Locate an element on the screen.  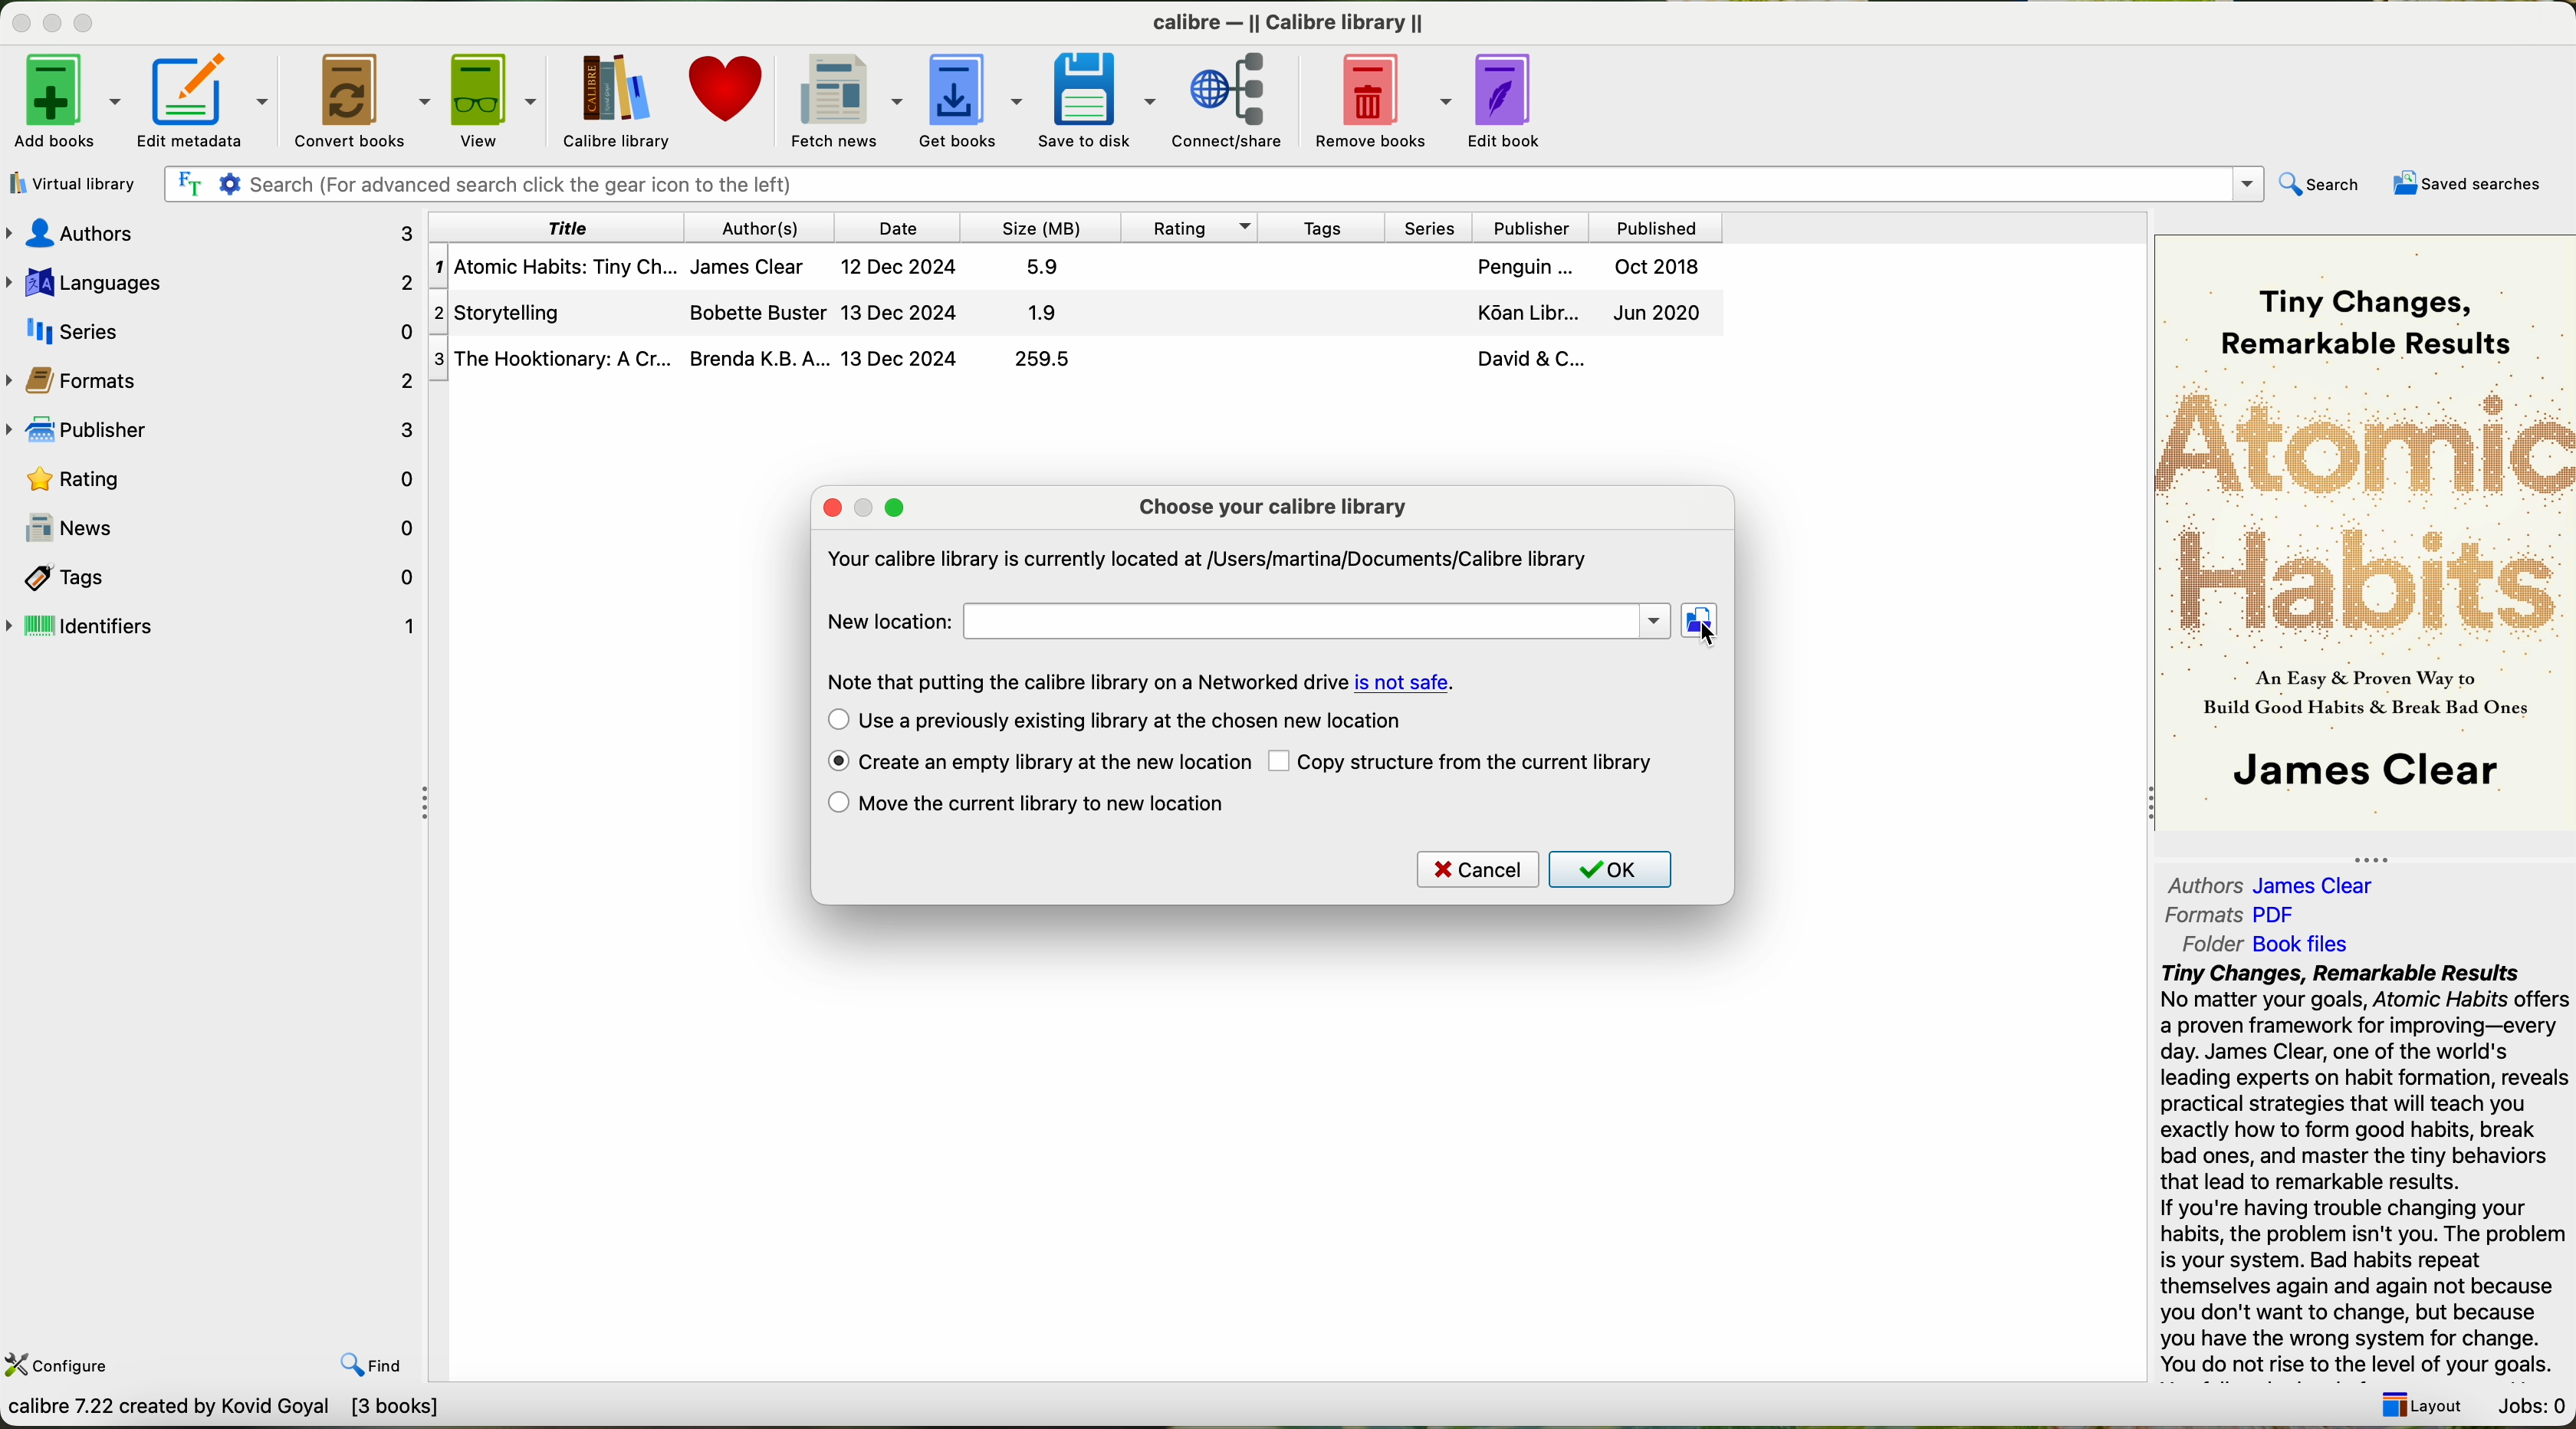
view is located at coordinates (494, 101).